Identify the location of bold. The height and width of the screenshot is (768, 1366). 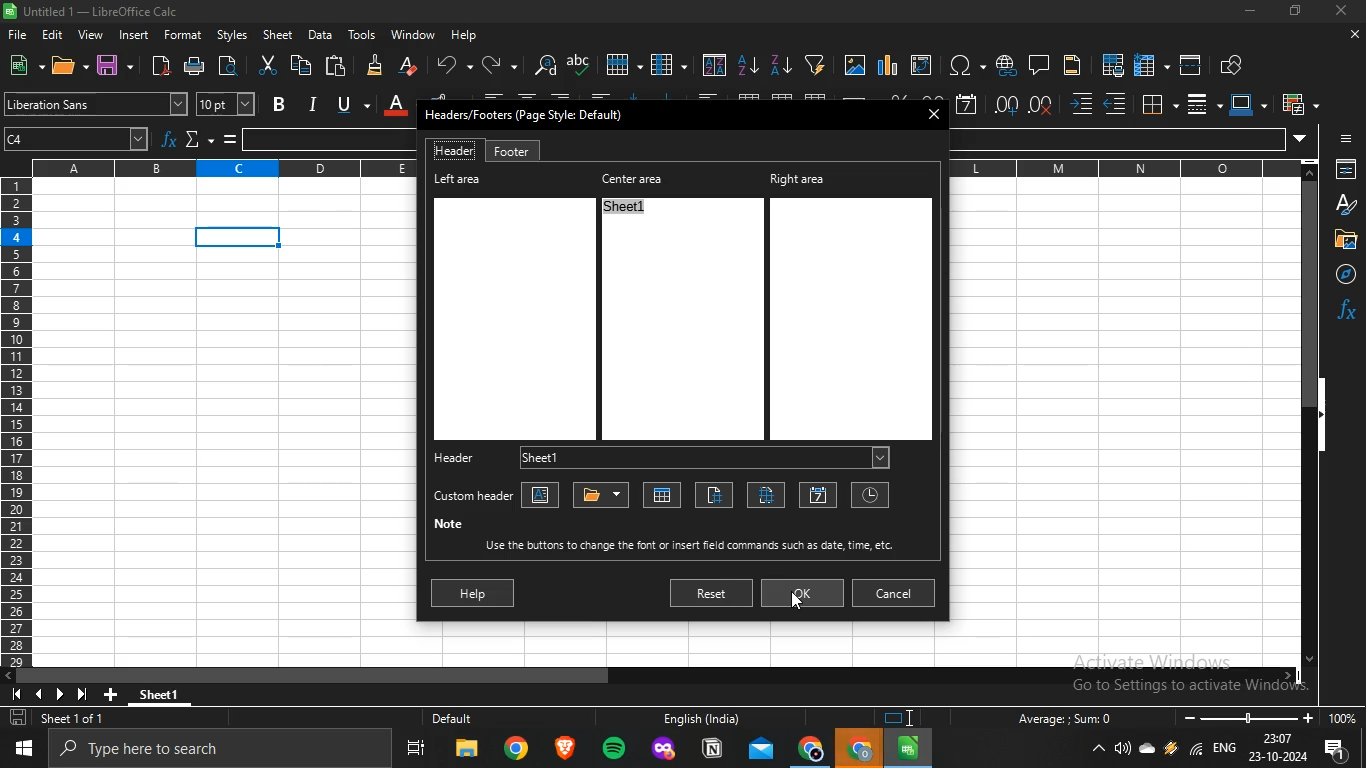
(280, 104).